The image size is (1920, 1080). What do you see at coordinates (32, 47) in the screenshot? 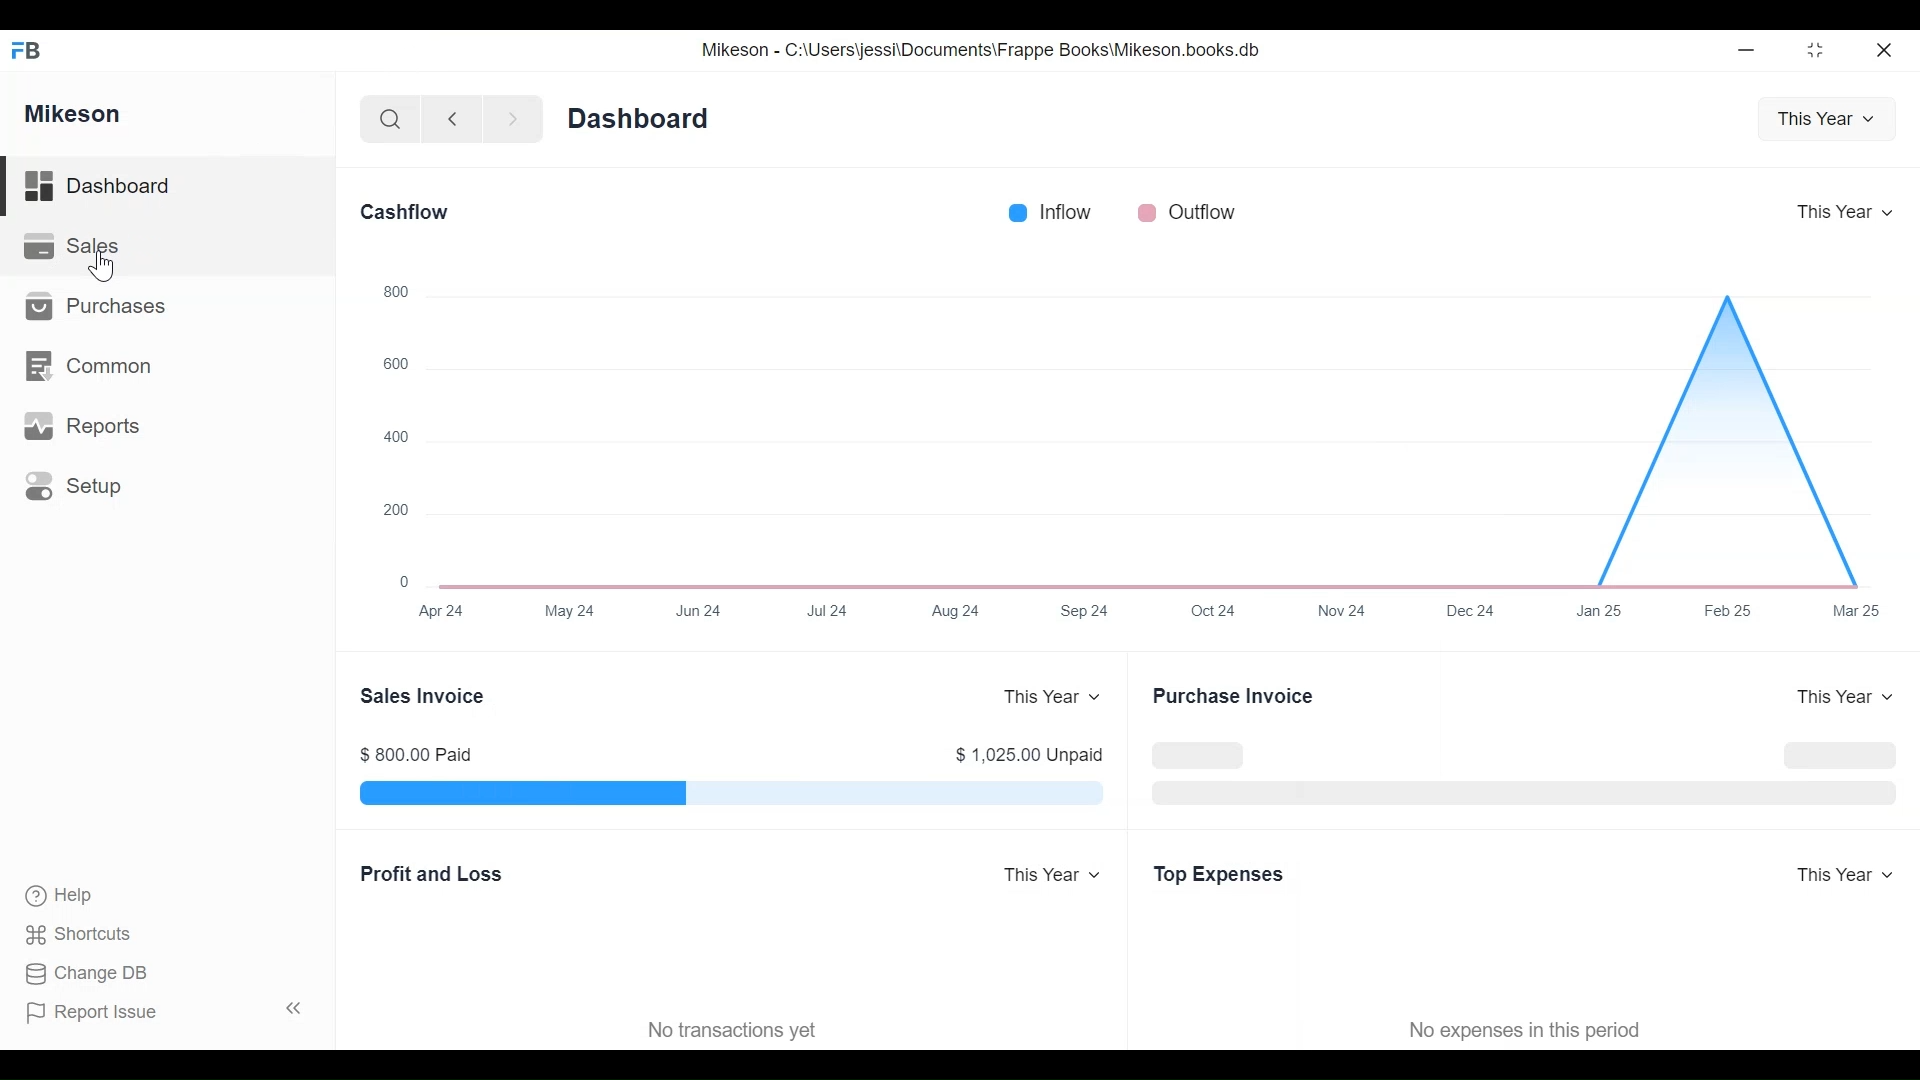
I see `FB` at bounding box center [32, 47].